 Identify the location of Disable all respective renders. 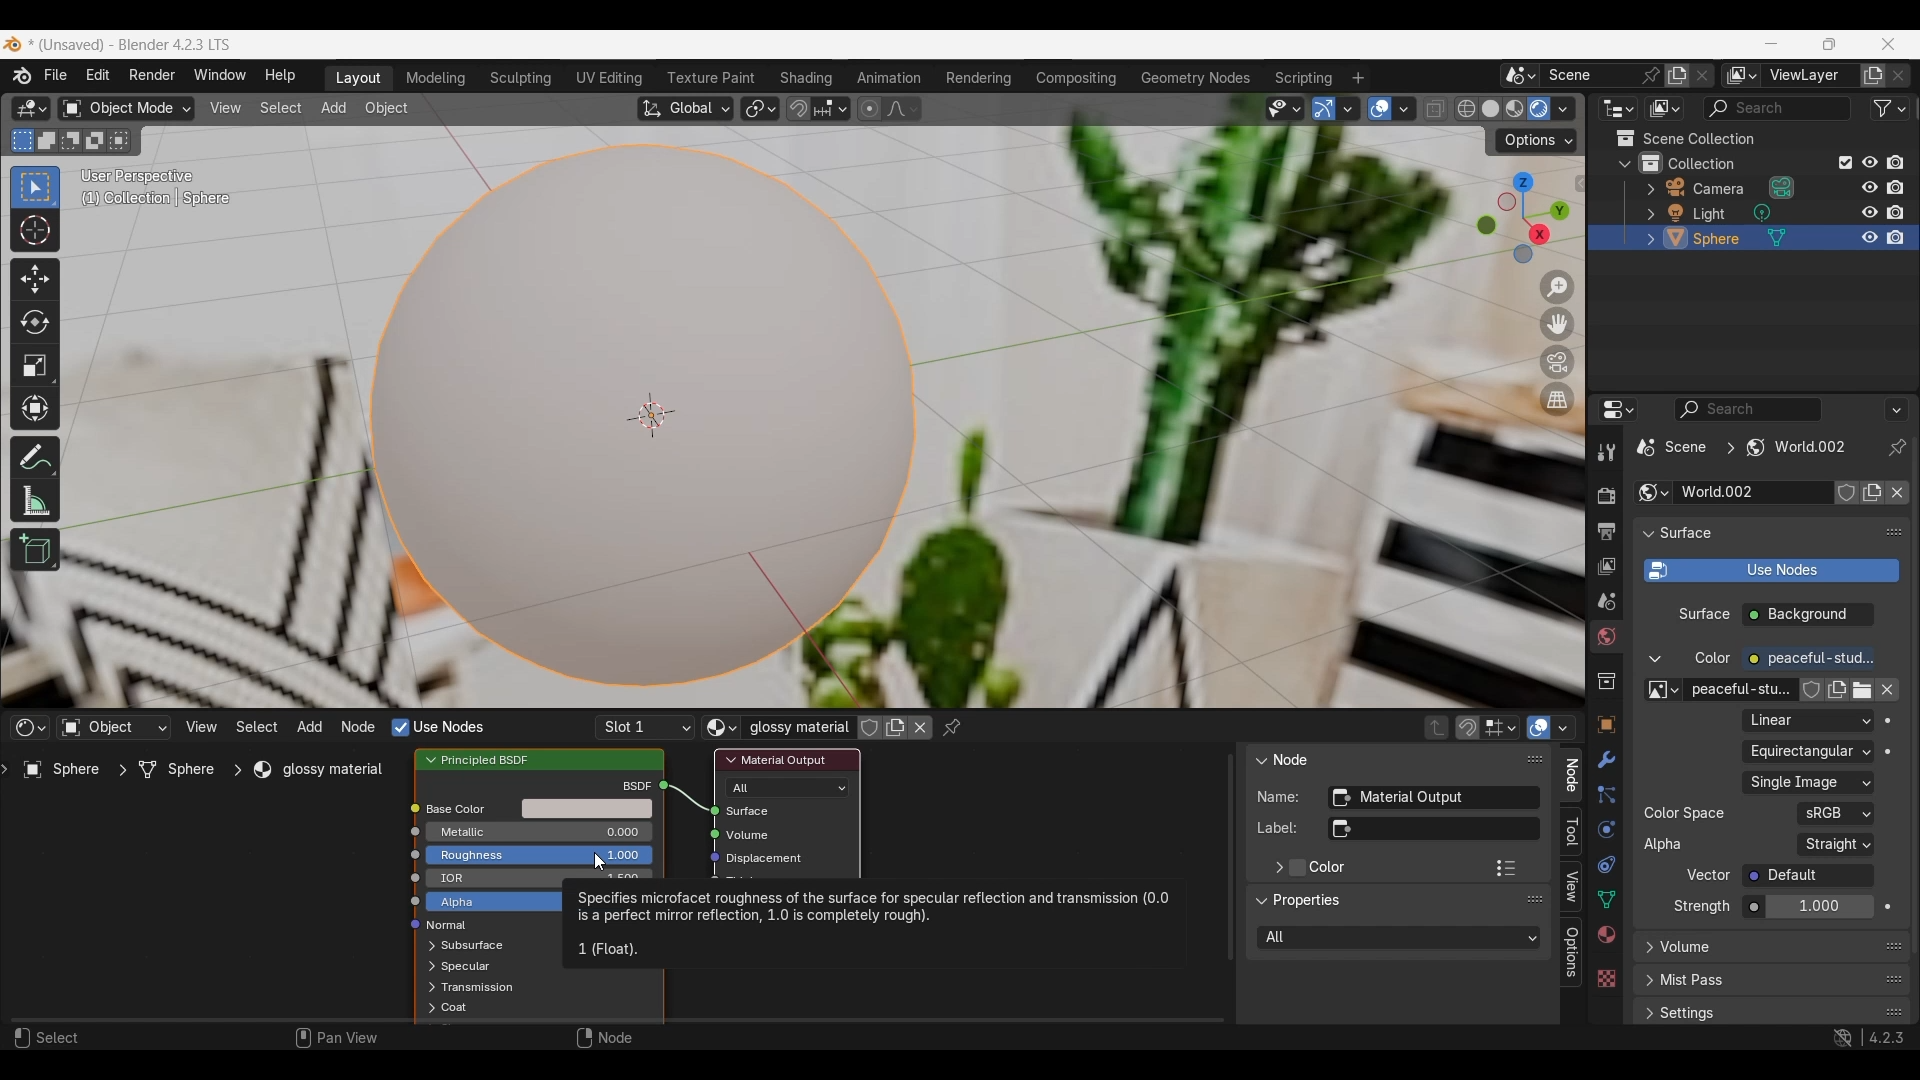
(1901, 162).